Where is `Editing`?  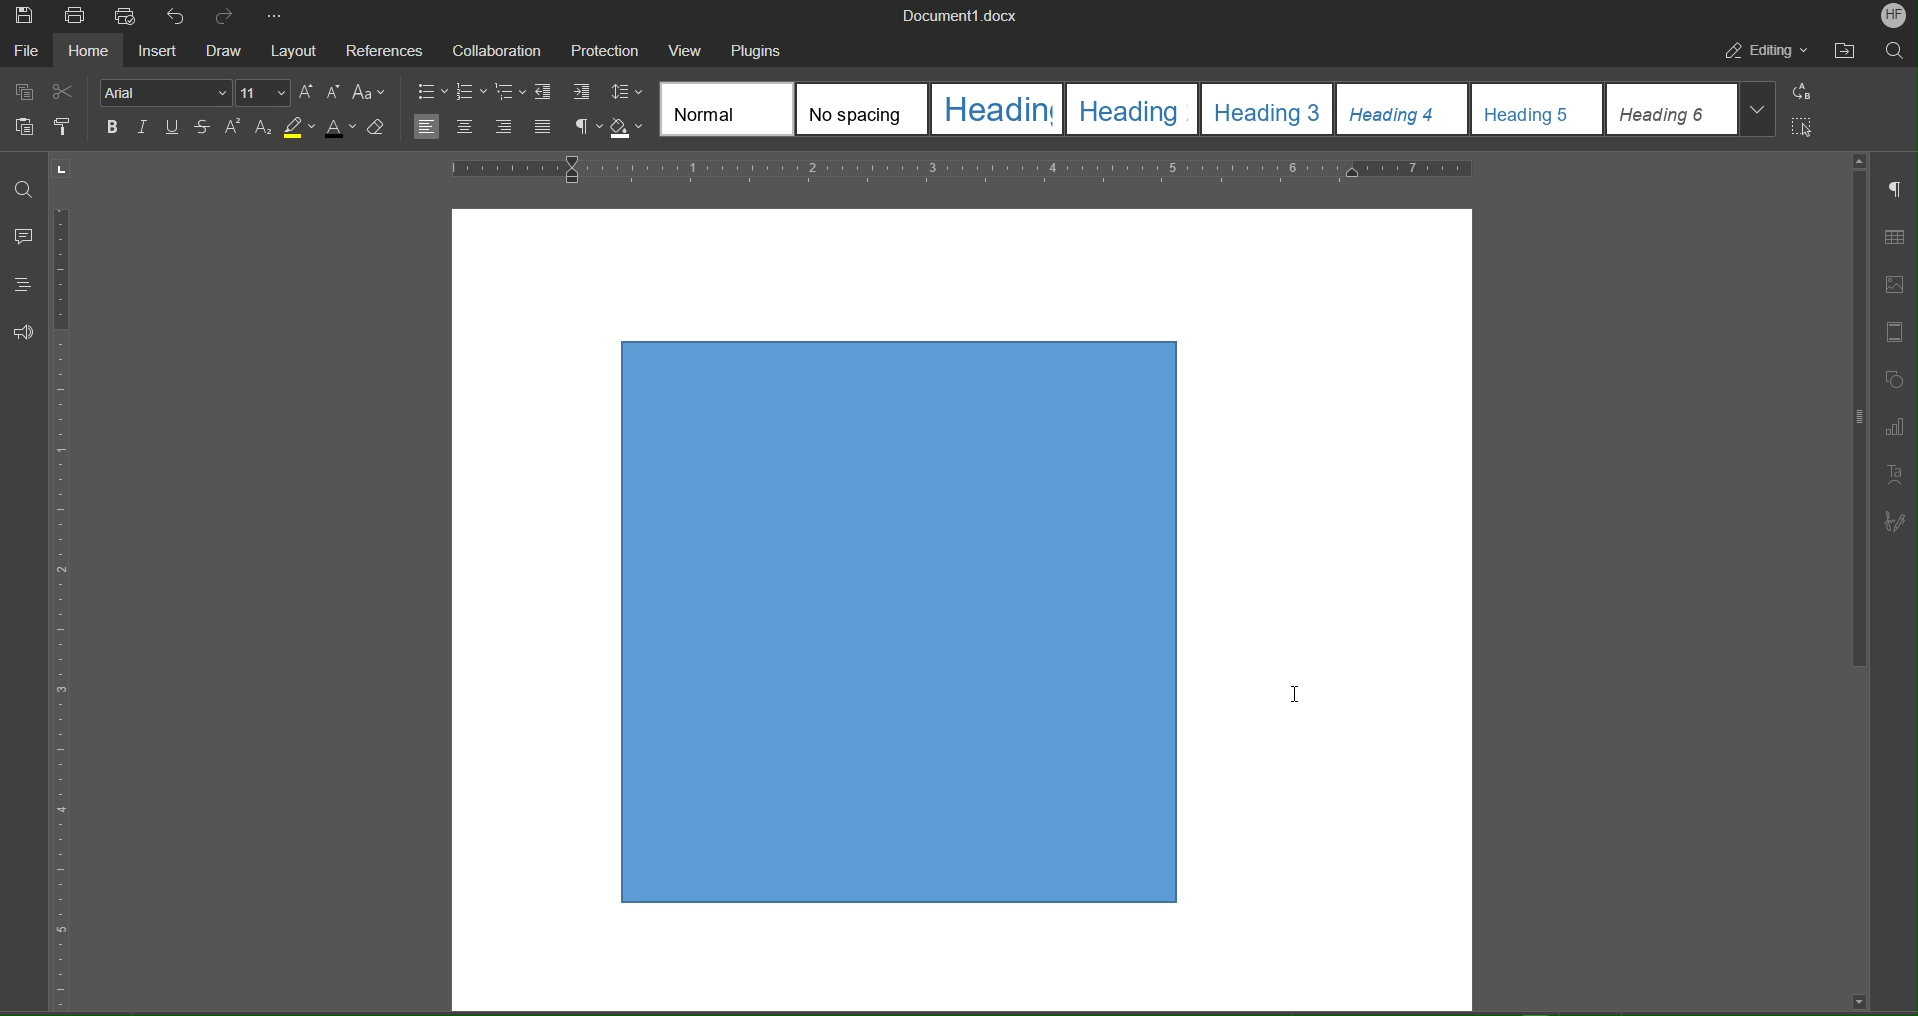 Editing is located at coordinates (1765, 53).